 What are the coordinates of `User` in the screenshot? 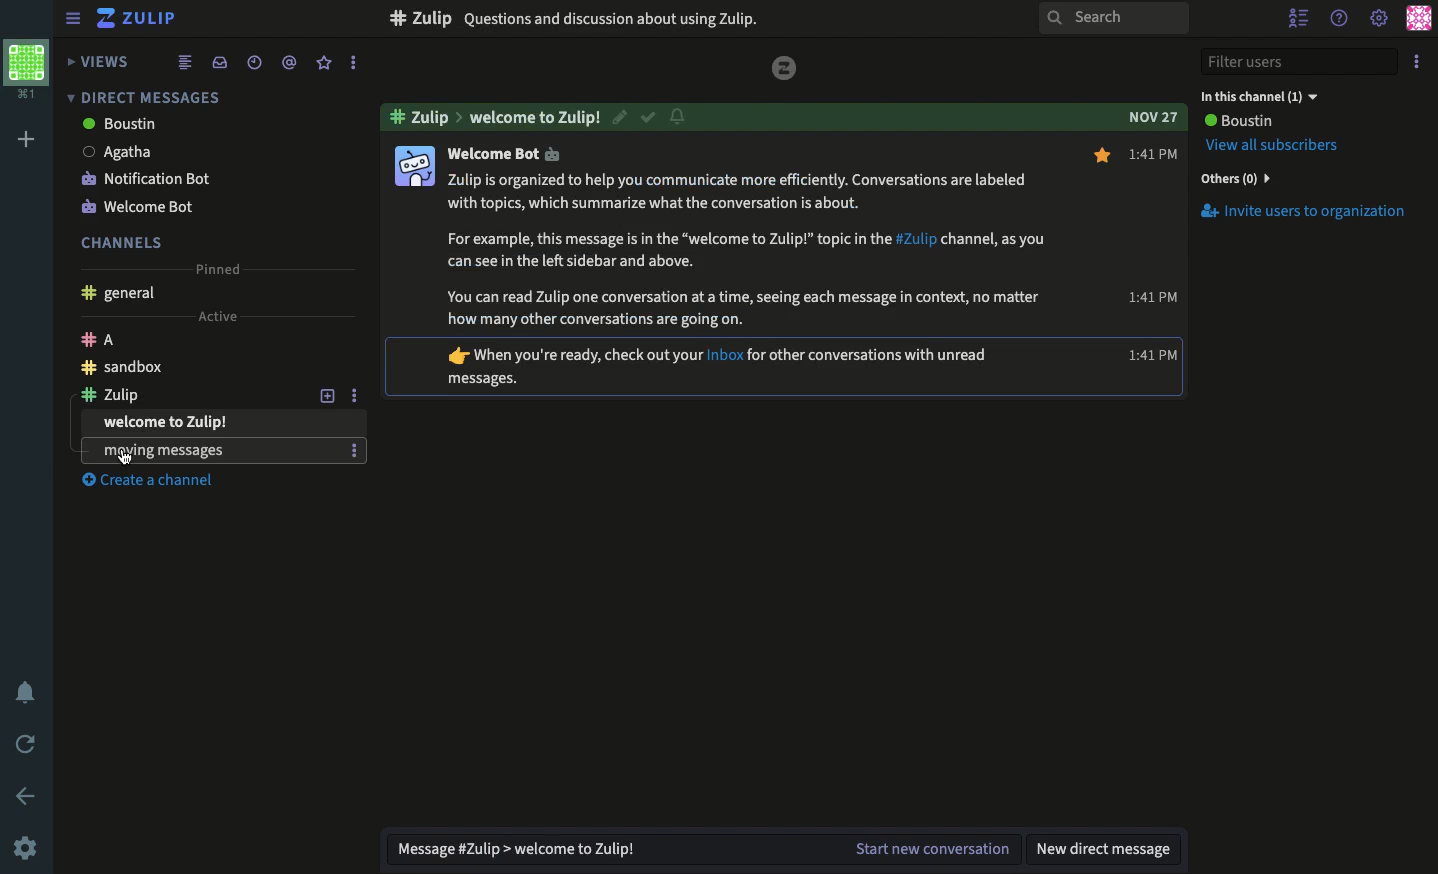 It's located at (1237, 121).